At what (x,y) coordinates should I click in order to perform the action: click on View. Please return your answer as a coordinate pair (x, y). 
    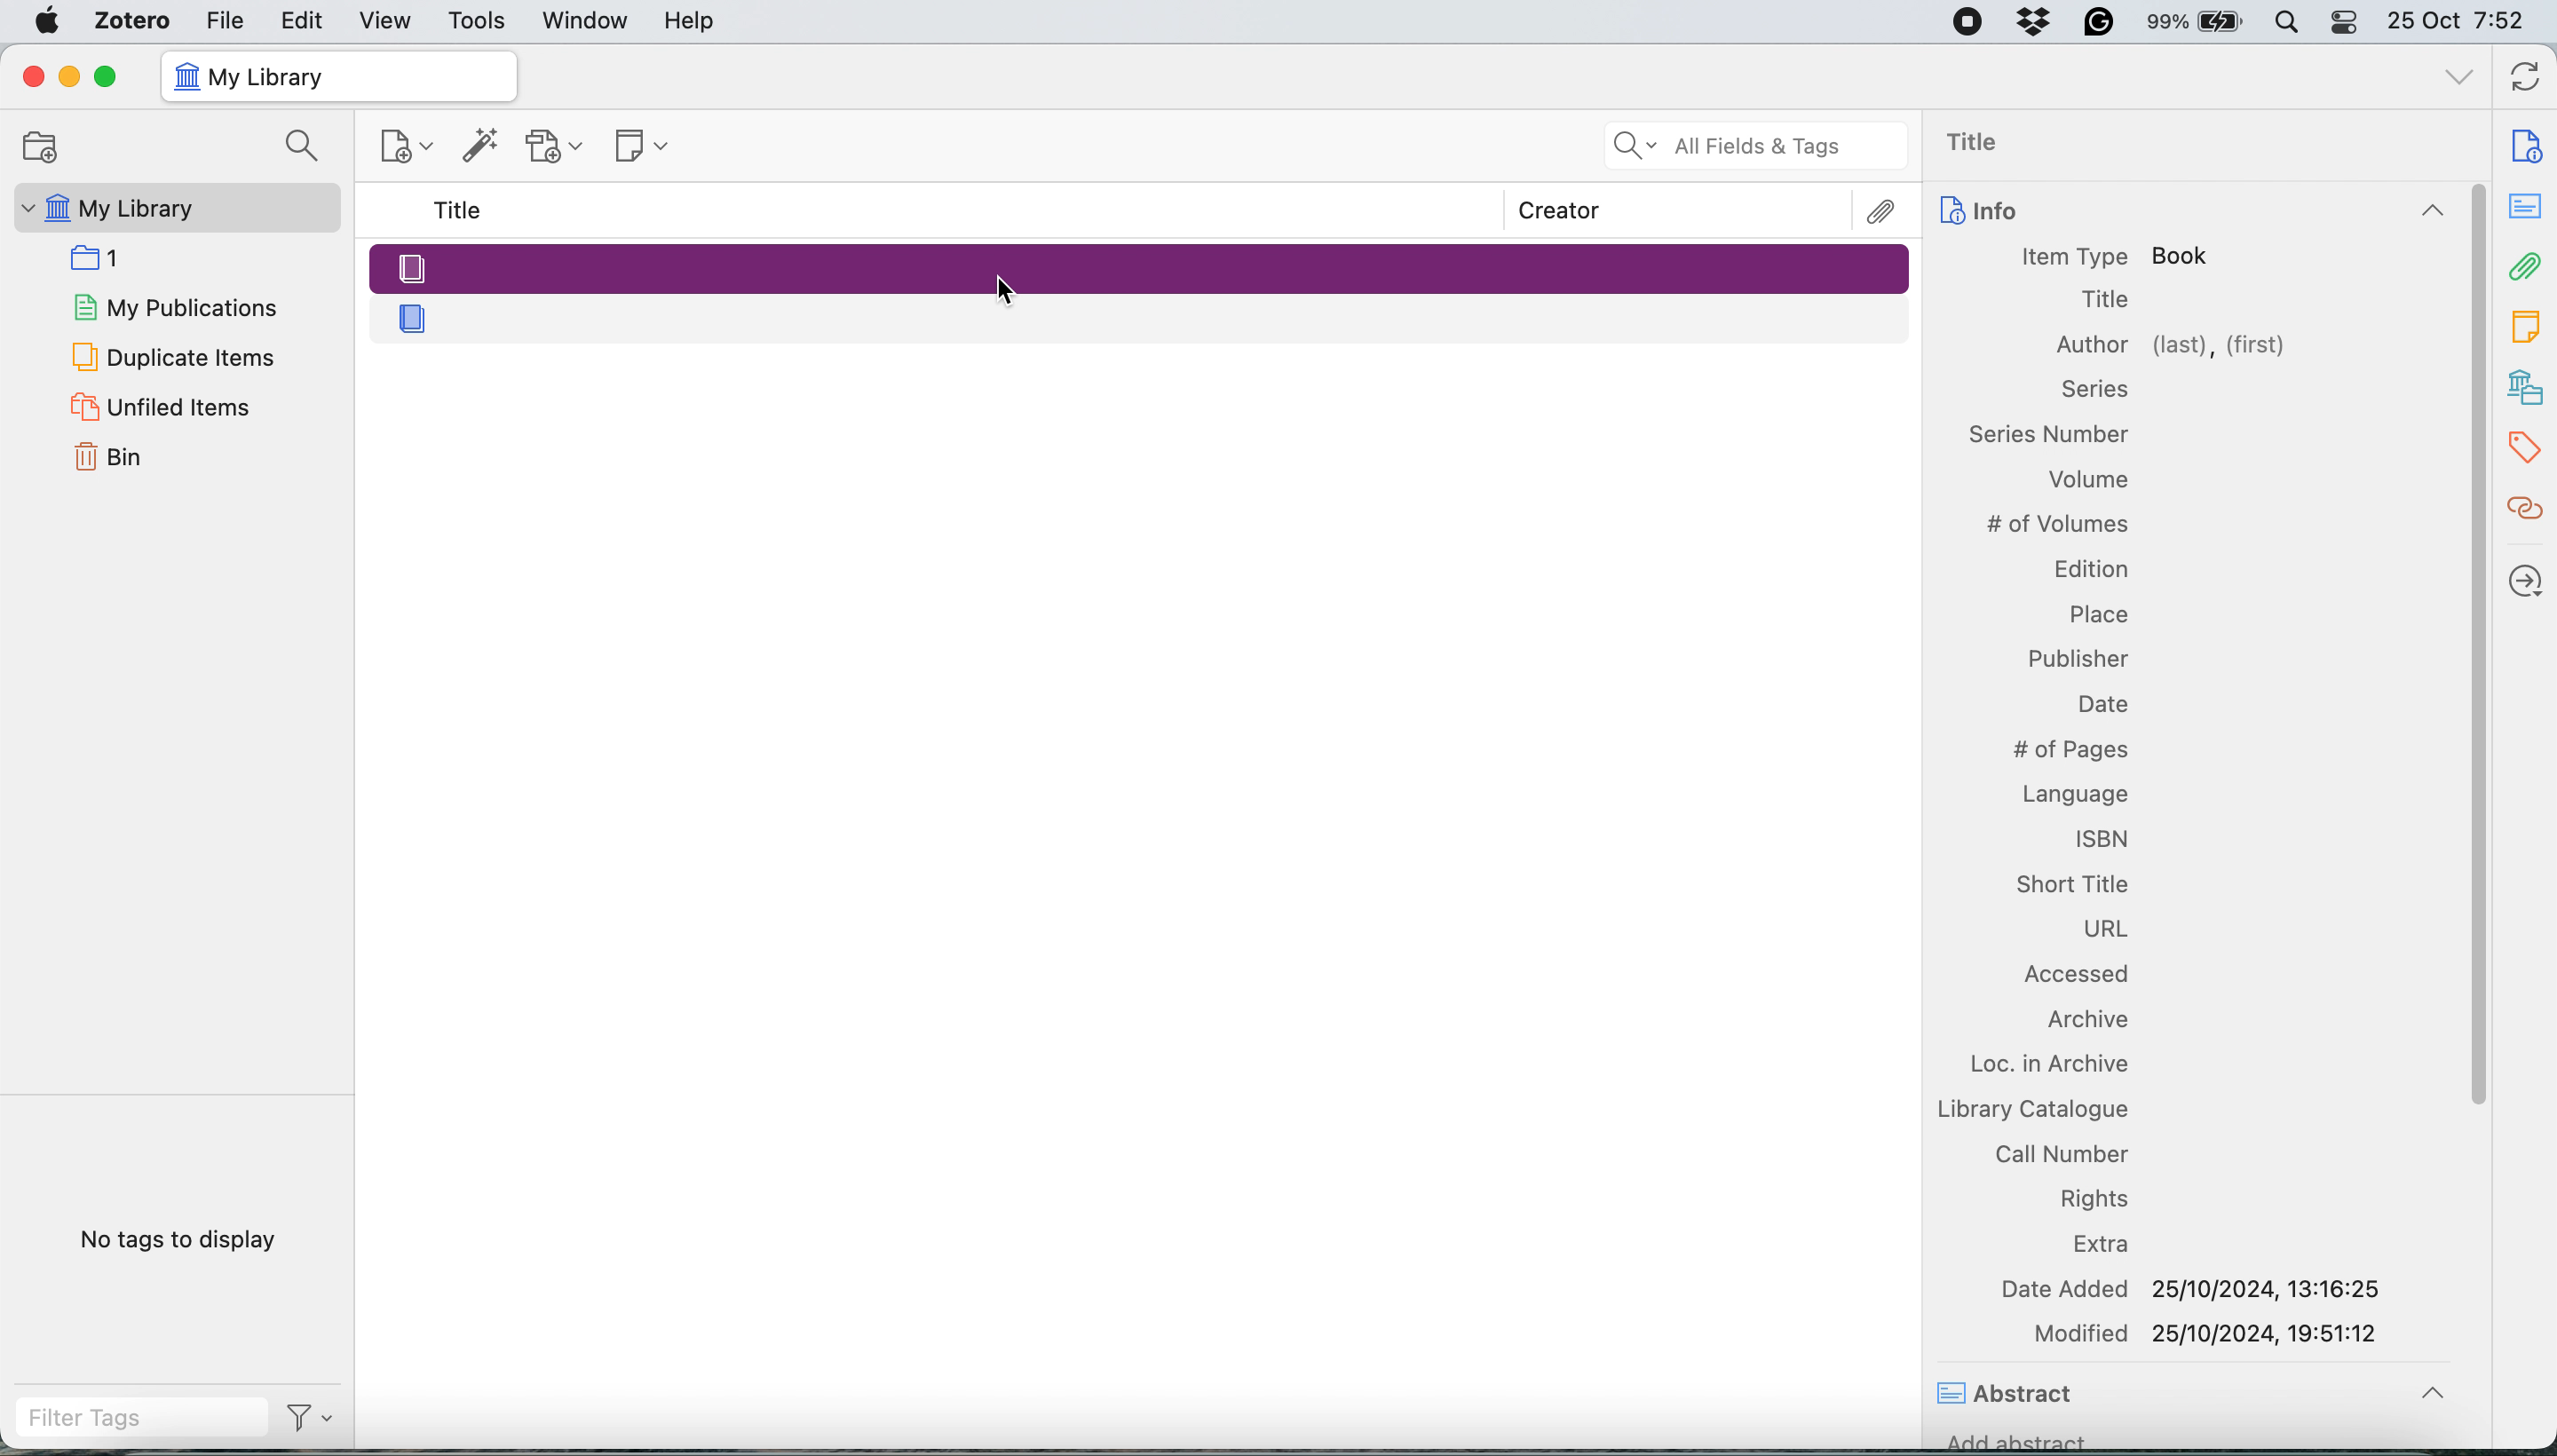
    Looking at the image, I should click on (388, 21).